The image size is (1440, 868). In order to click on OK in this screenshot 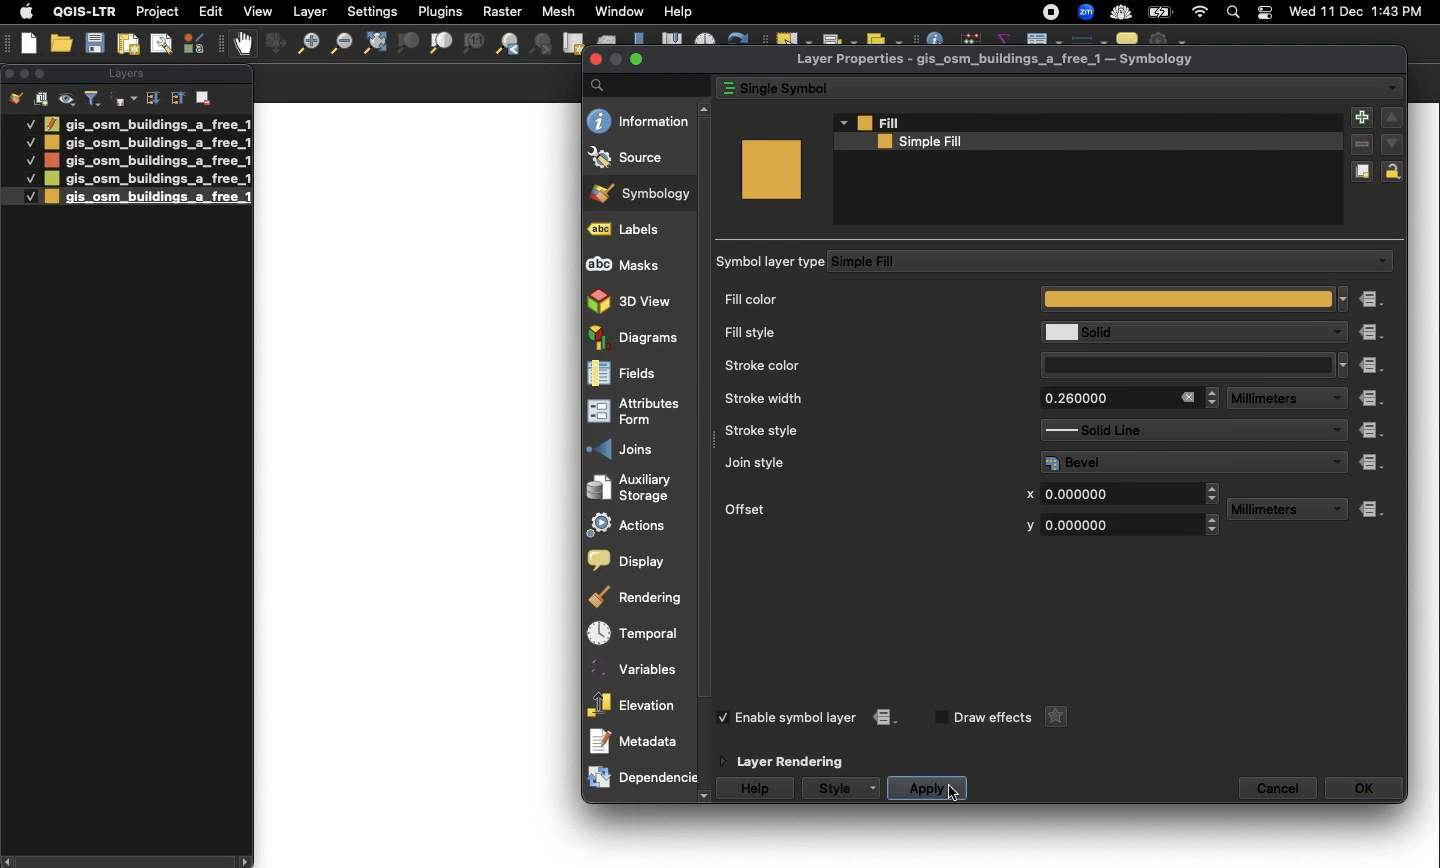, I will do `click(1364, 788)`.